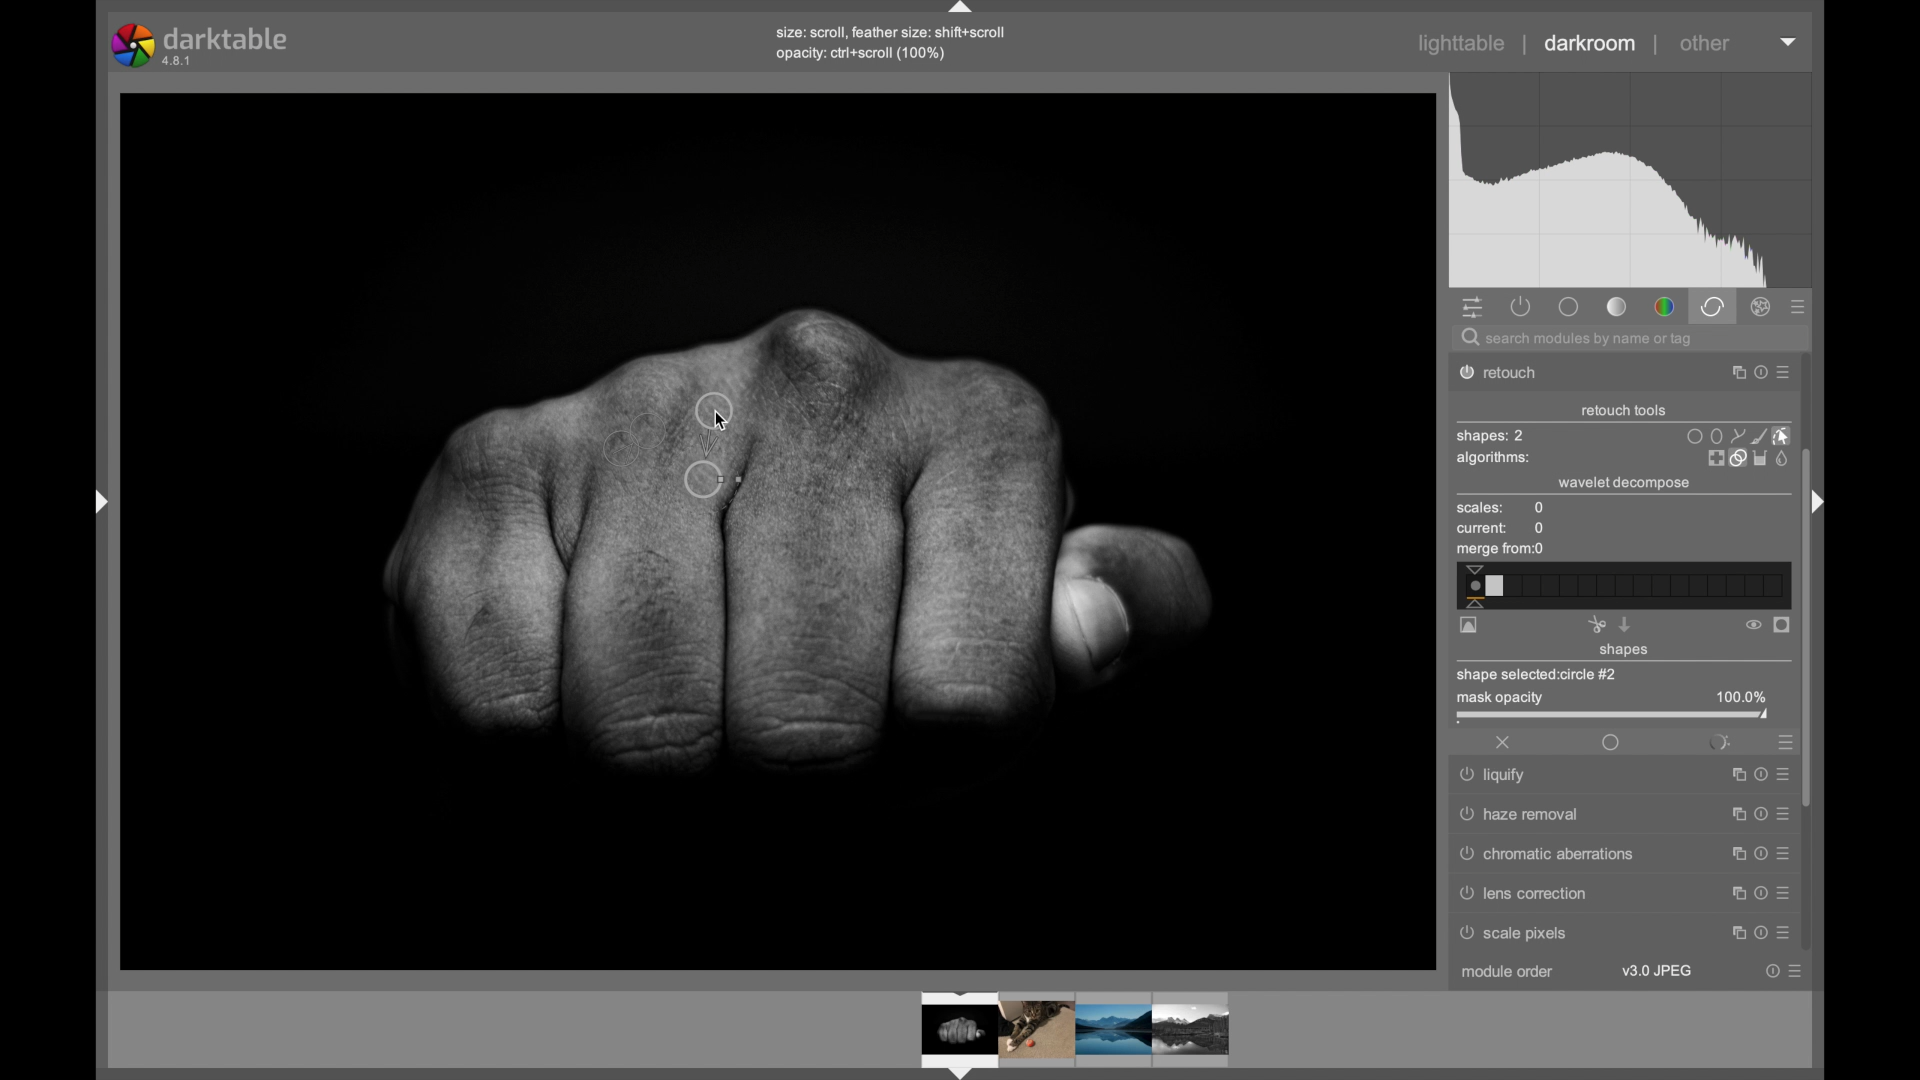 The image size is (1920, 1080). What do you see at coordinates (1733, 891) in the screenshot?
I see `maximize` at bounding box center [1733, 891].